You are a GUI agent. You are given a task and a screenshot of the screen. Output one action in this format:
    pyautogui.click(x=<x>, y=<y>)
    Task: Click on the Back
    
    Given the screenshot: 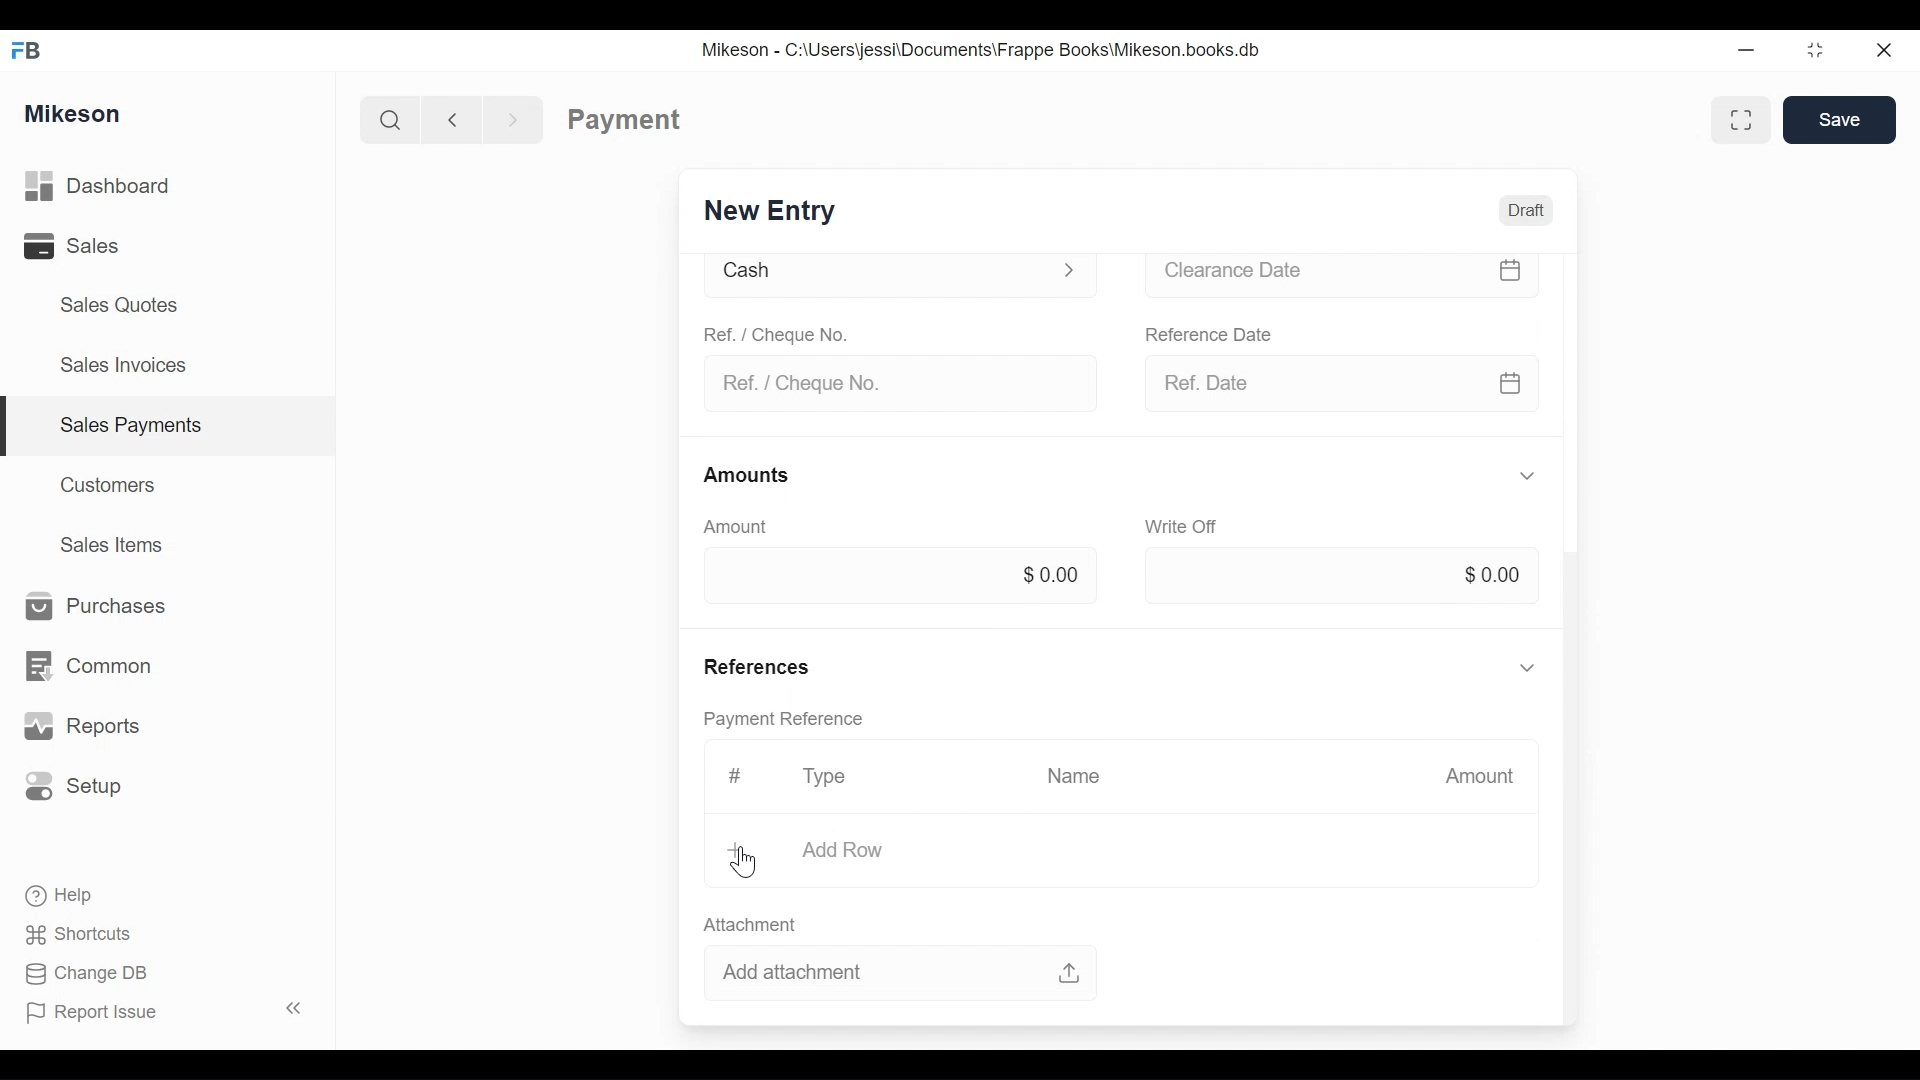 What is the action you would take?
    pyautogui.click(x=461, y=118)
    